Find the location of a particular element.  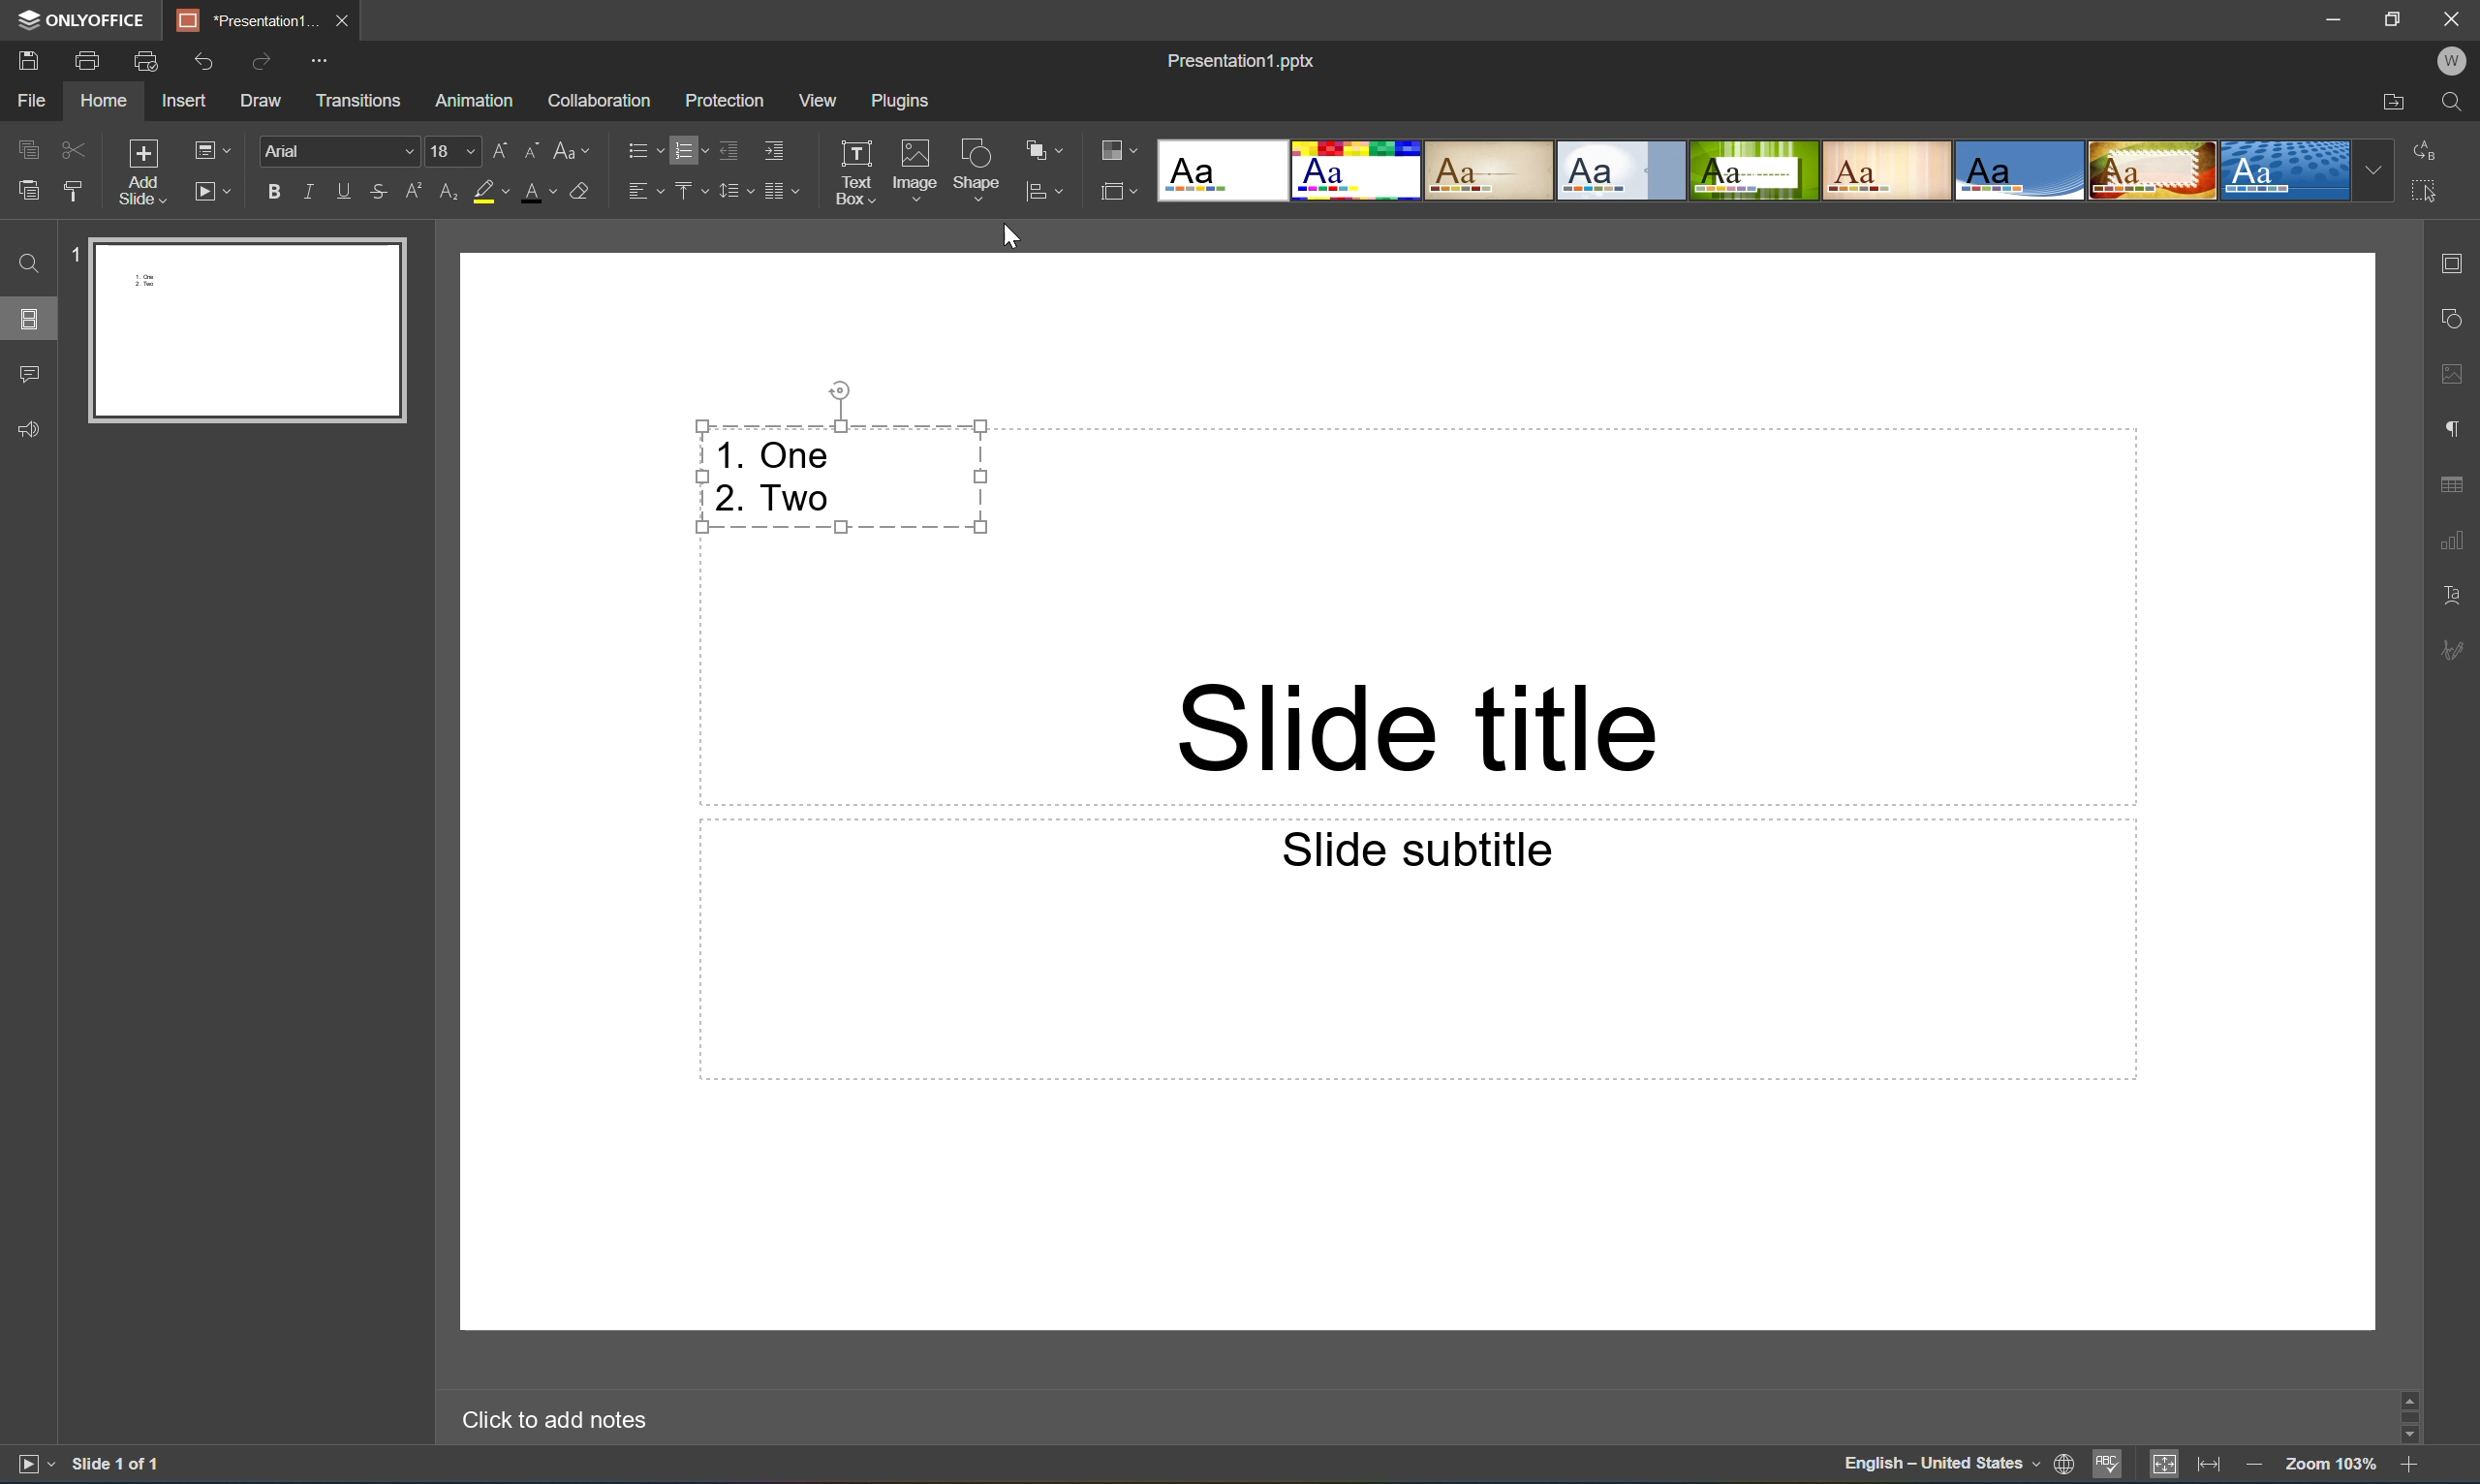

Copy style is located at coordinates (75, 191).